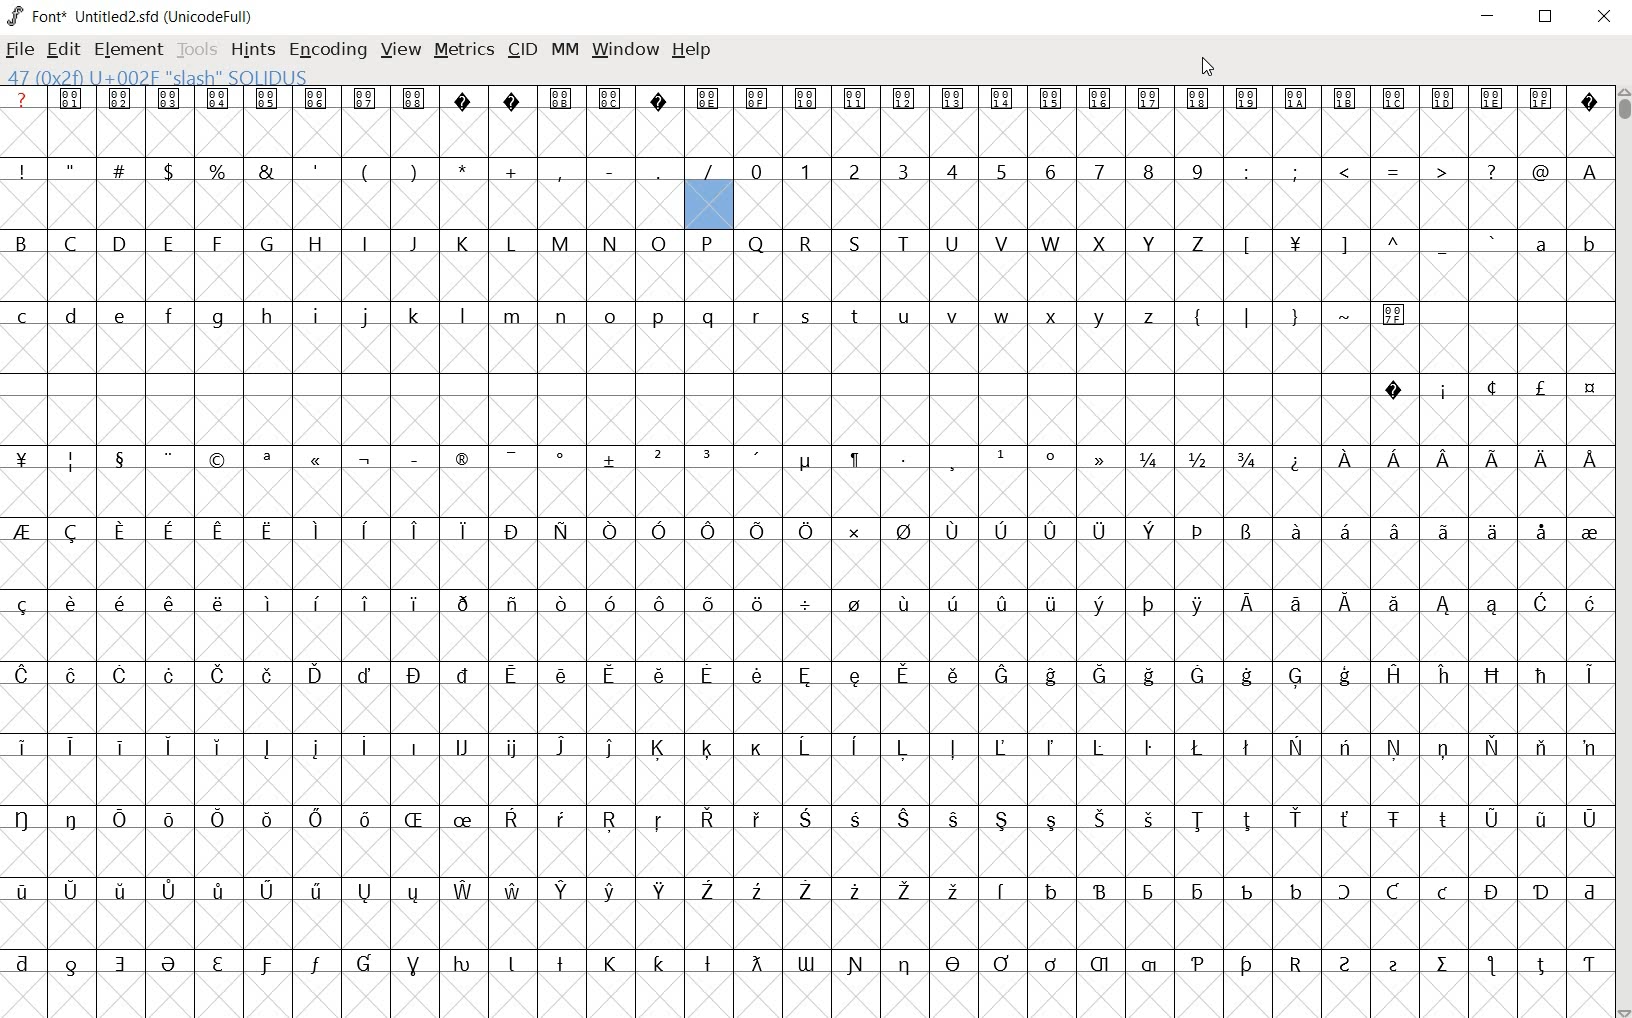 The height and width of the screenshot is (1018, 1632). What do you see at coordinates (563, 49) in the screenshot?
I see `MM` at bounding box center [563, 49].